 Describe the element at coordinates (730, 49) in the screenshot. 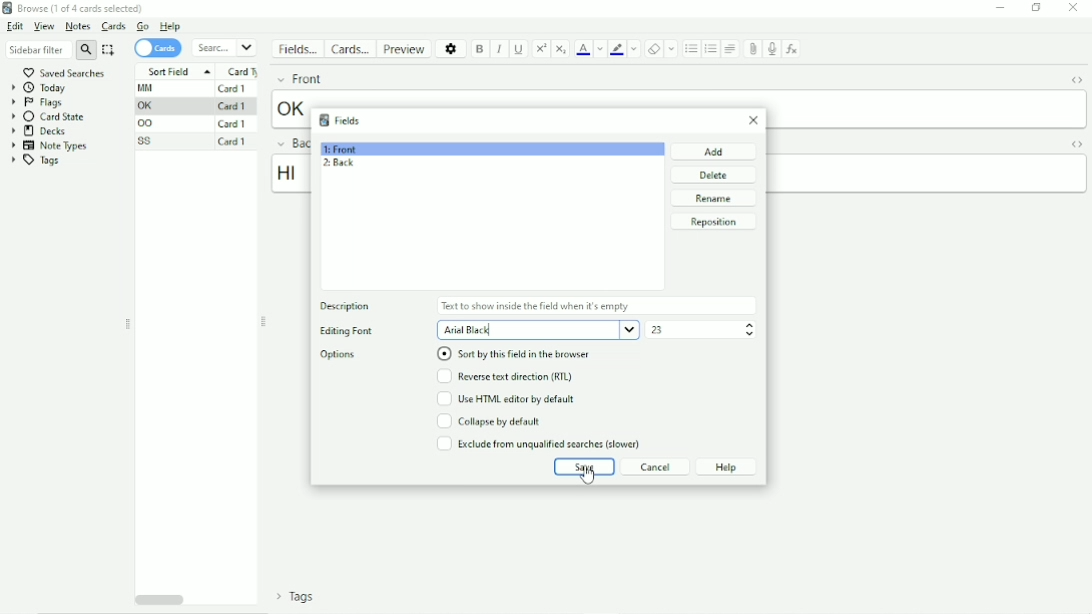

I see `Alignment` at that location.